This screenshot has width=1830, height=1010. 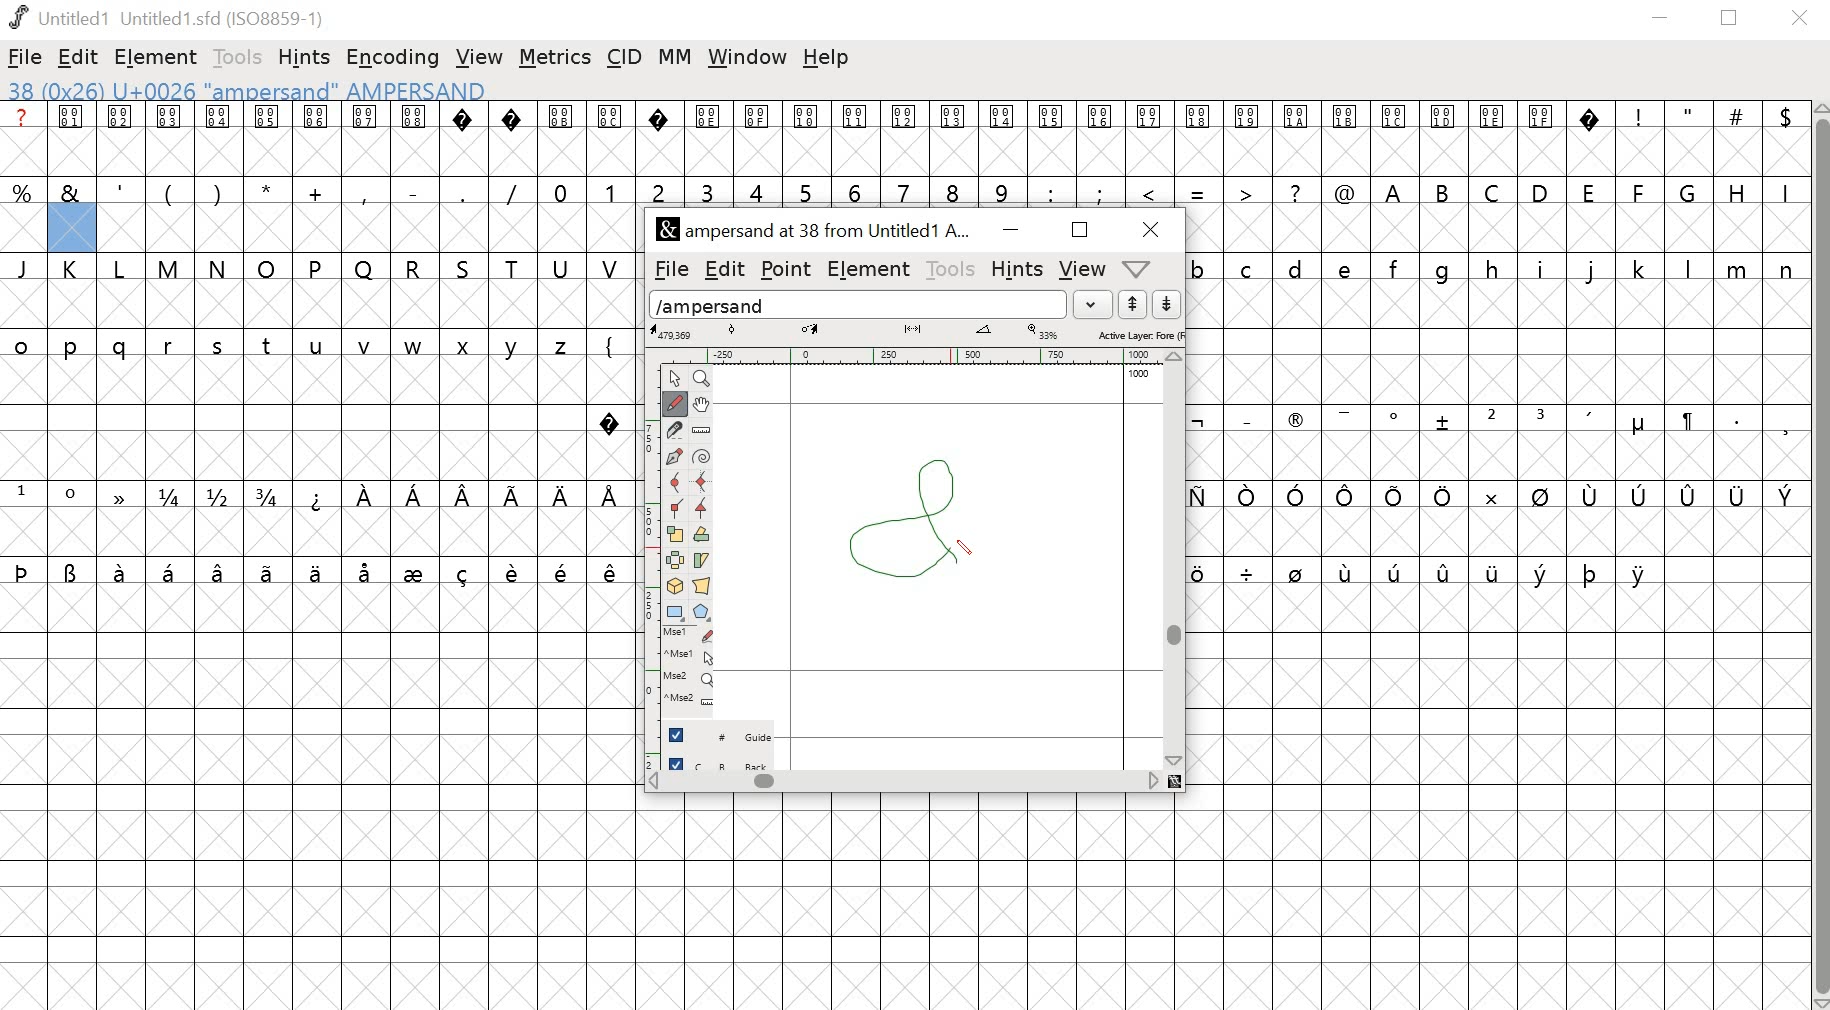 What do you see at coordinates (808, 136) in the screenshot?
I see `0010` at bounding box center [808, 136].